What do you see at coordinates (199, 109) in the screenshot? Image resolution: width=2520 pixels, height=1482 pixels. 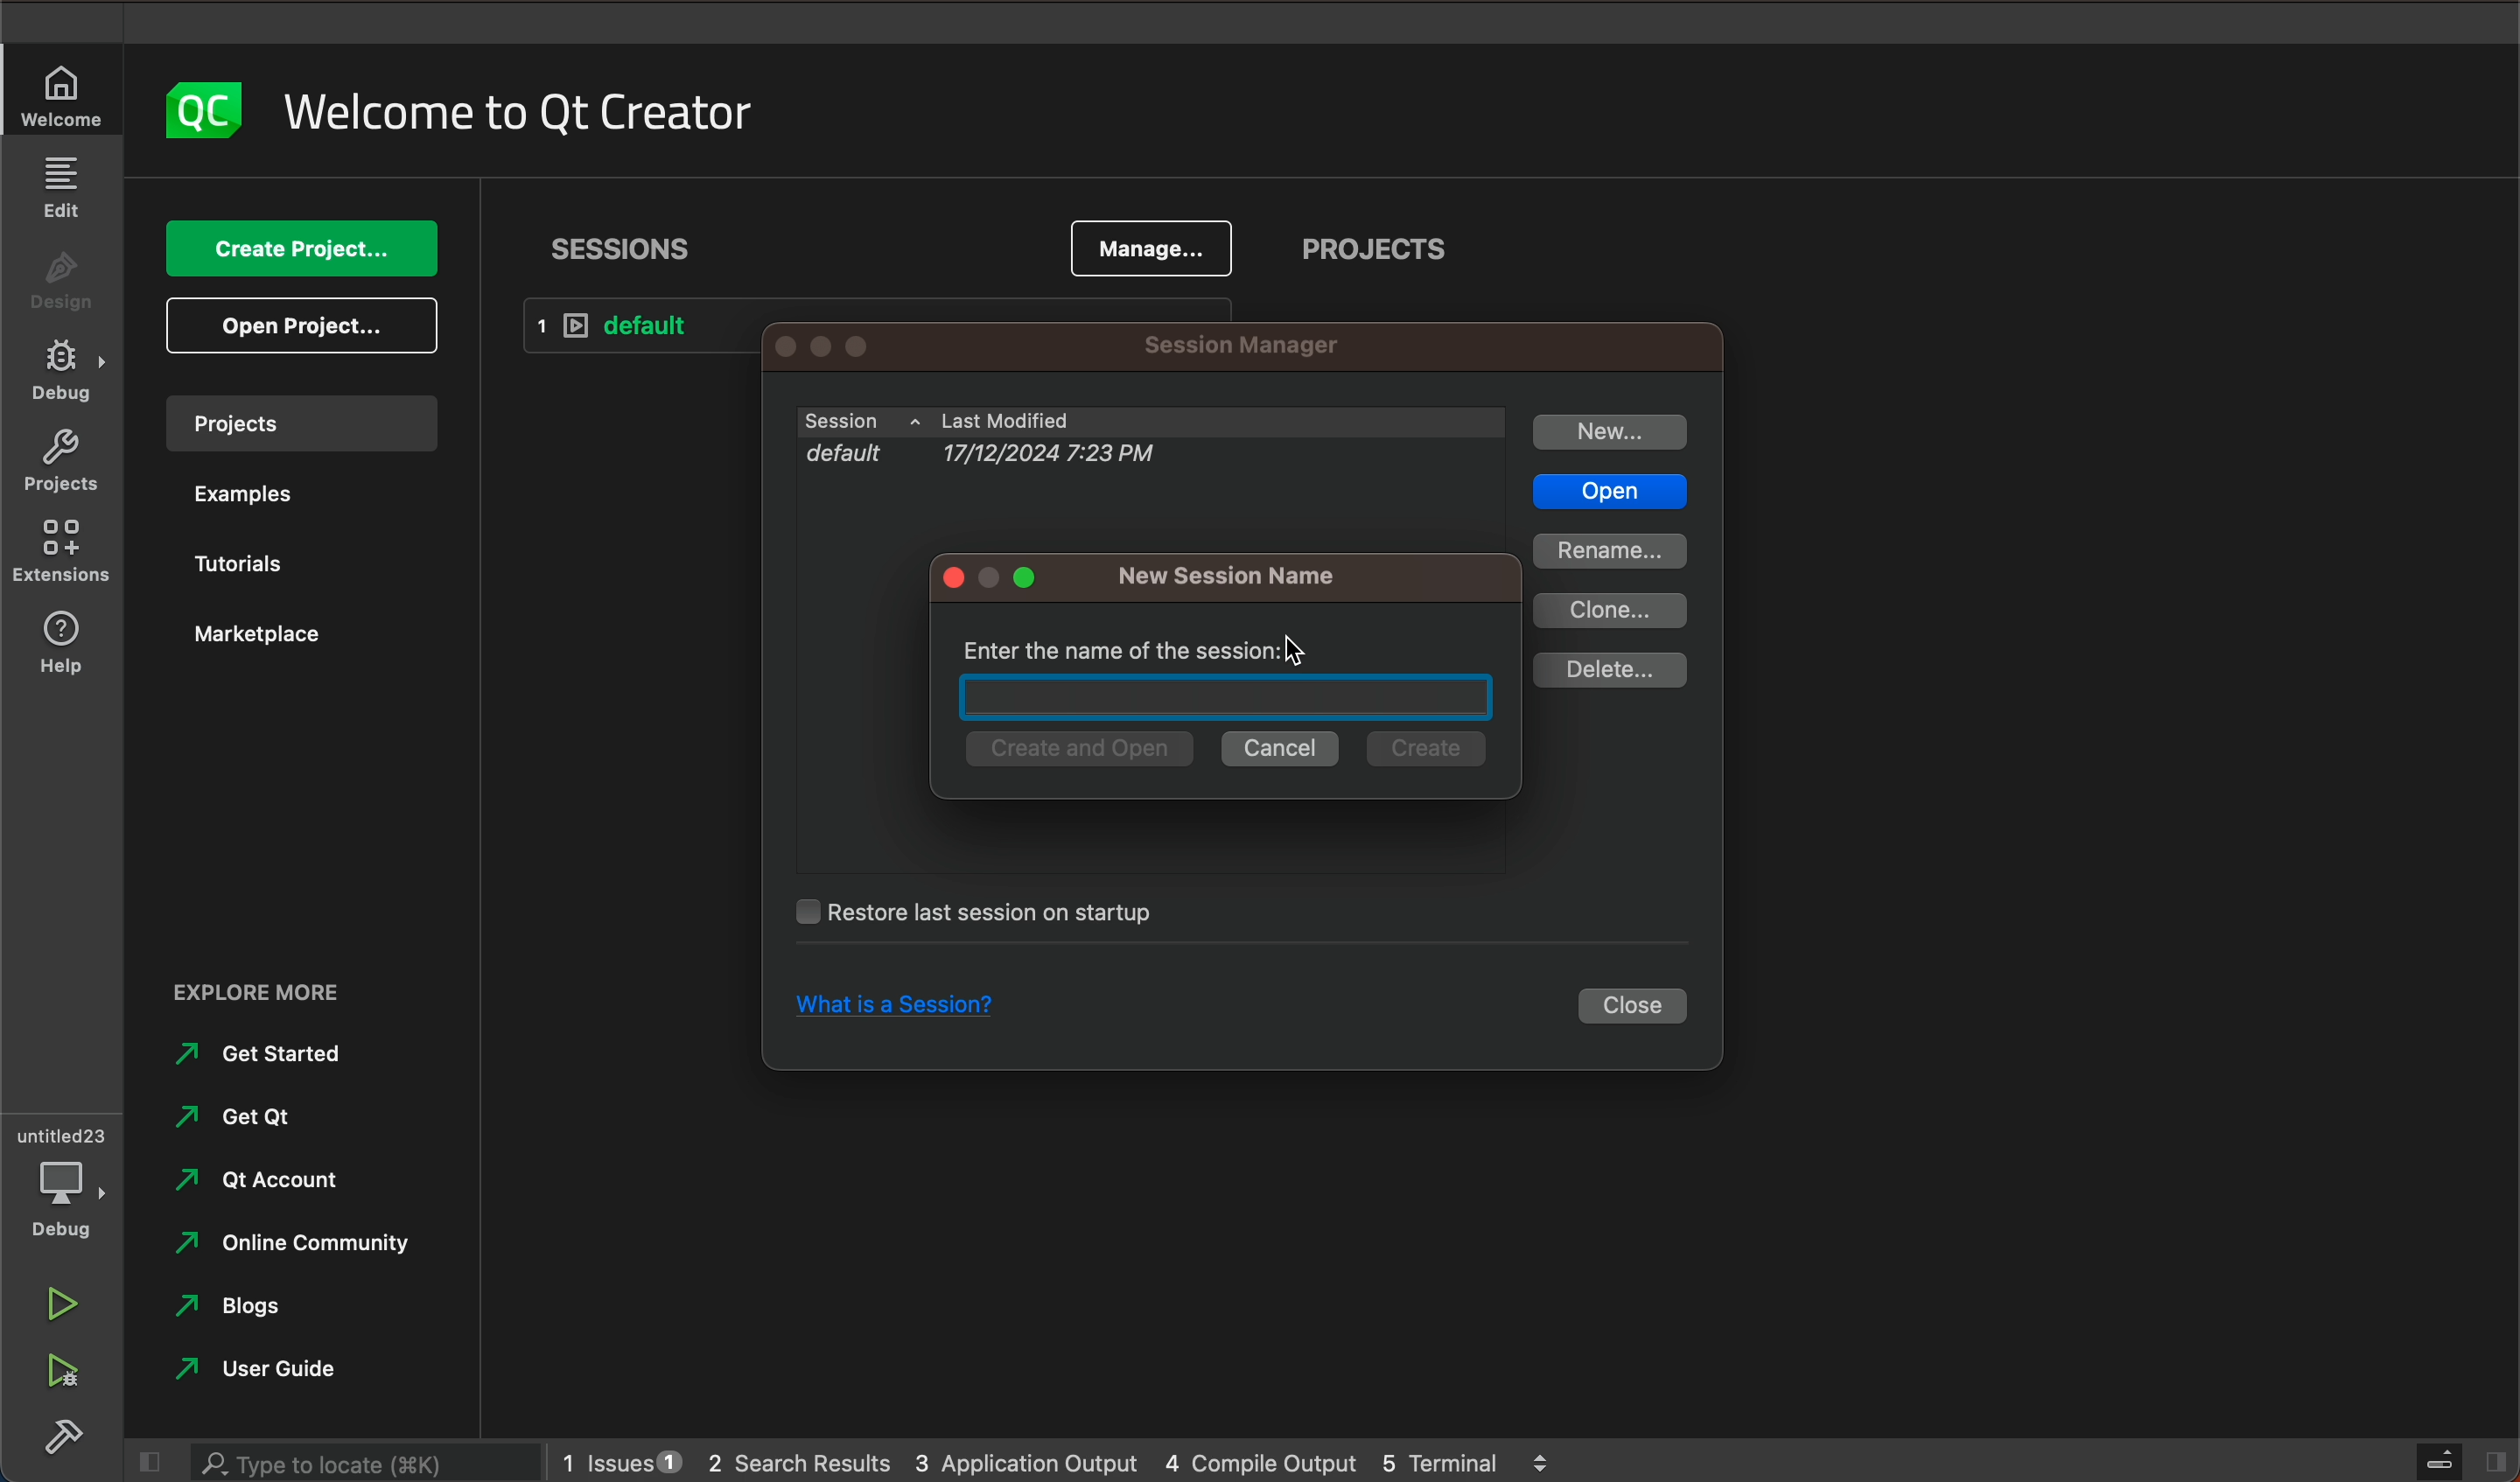 I see `logo` at bounding box center [199, 109].